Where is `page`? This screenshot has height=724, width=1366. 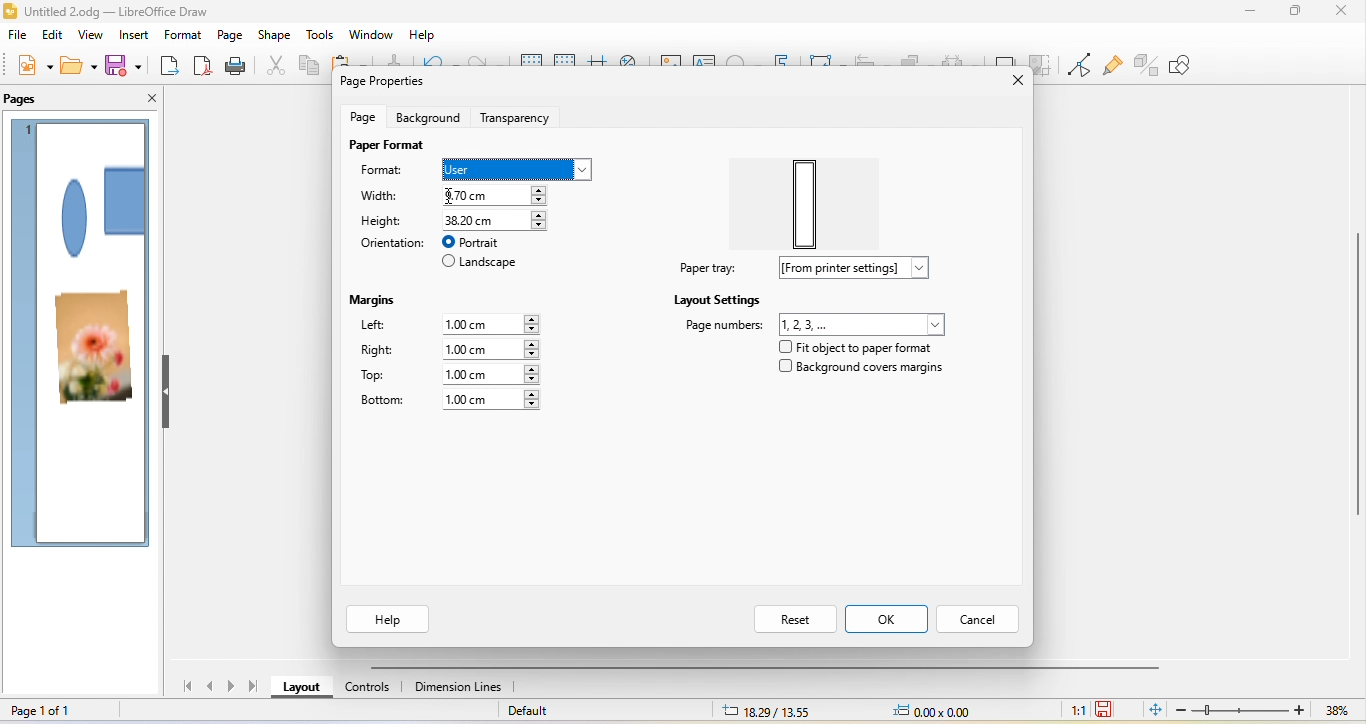
page is located at coordinates (366, 117).